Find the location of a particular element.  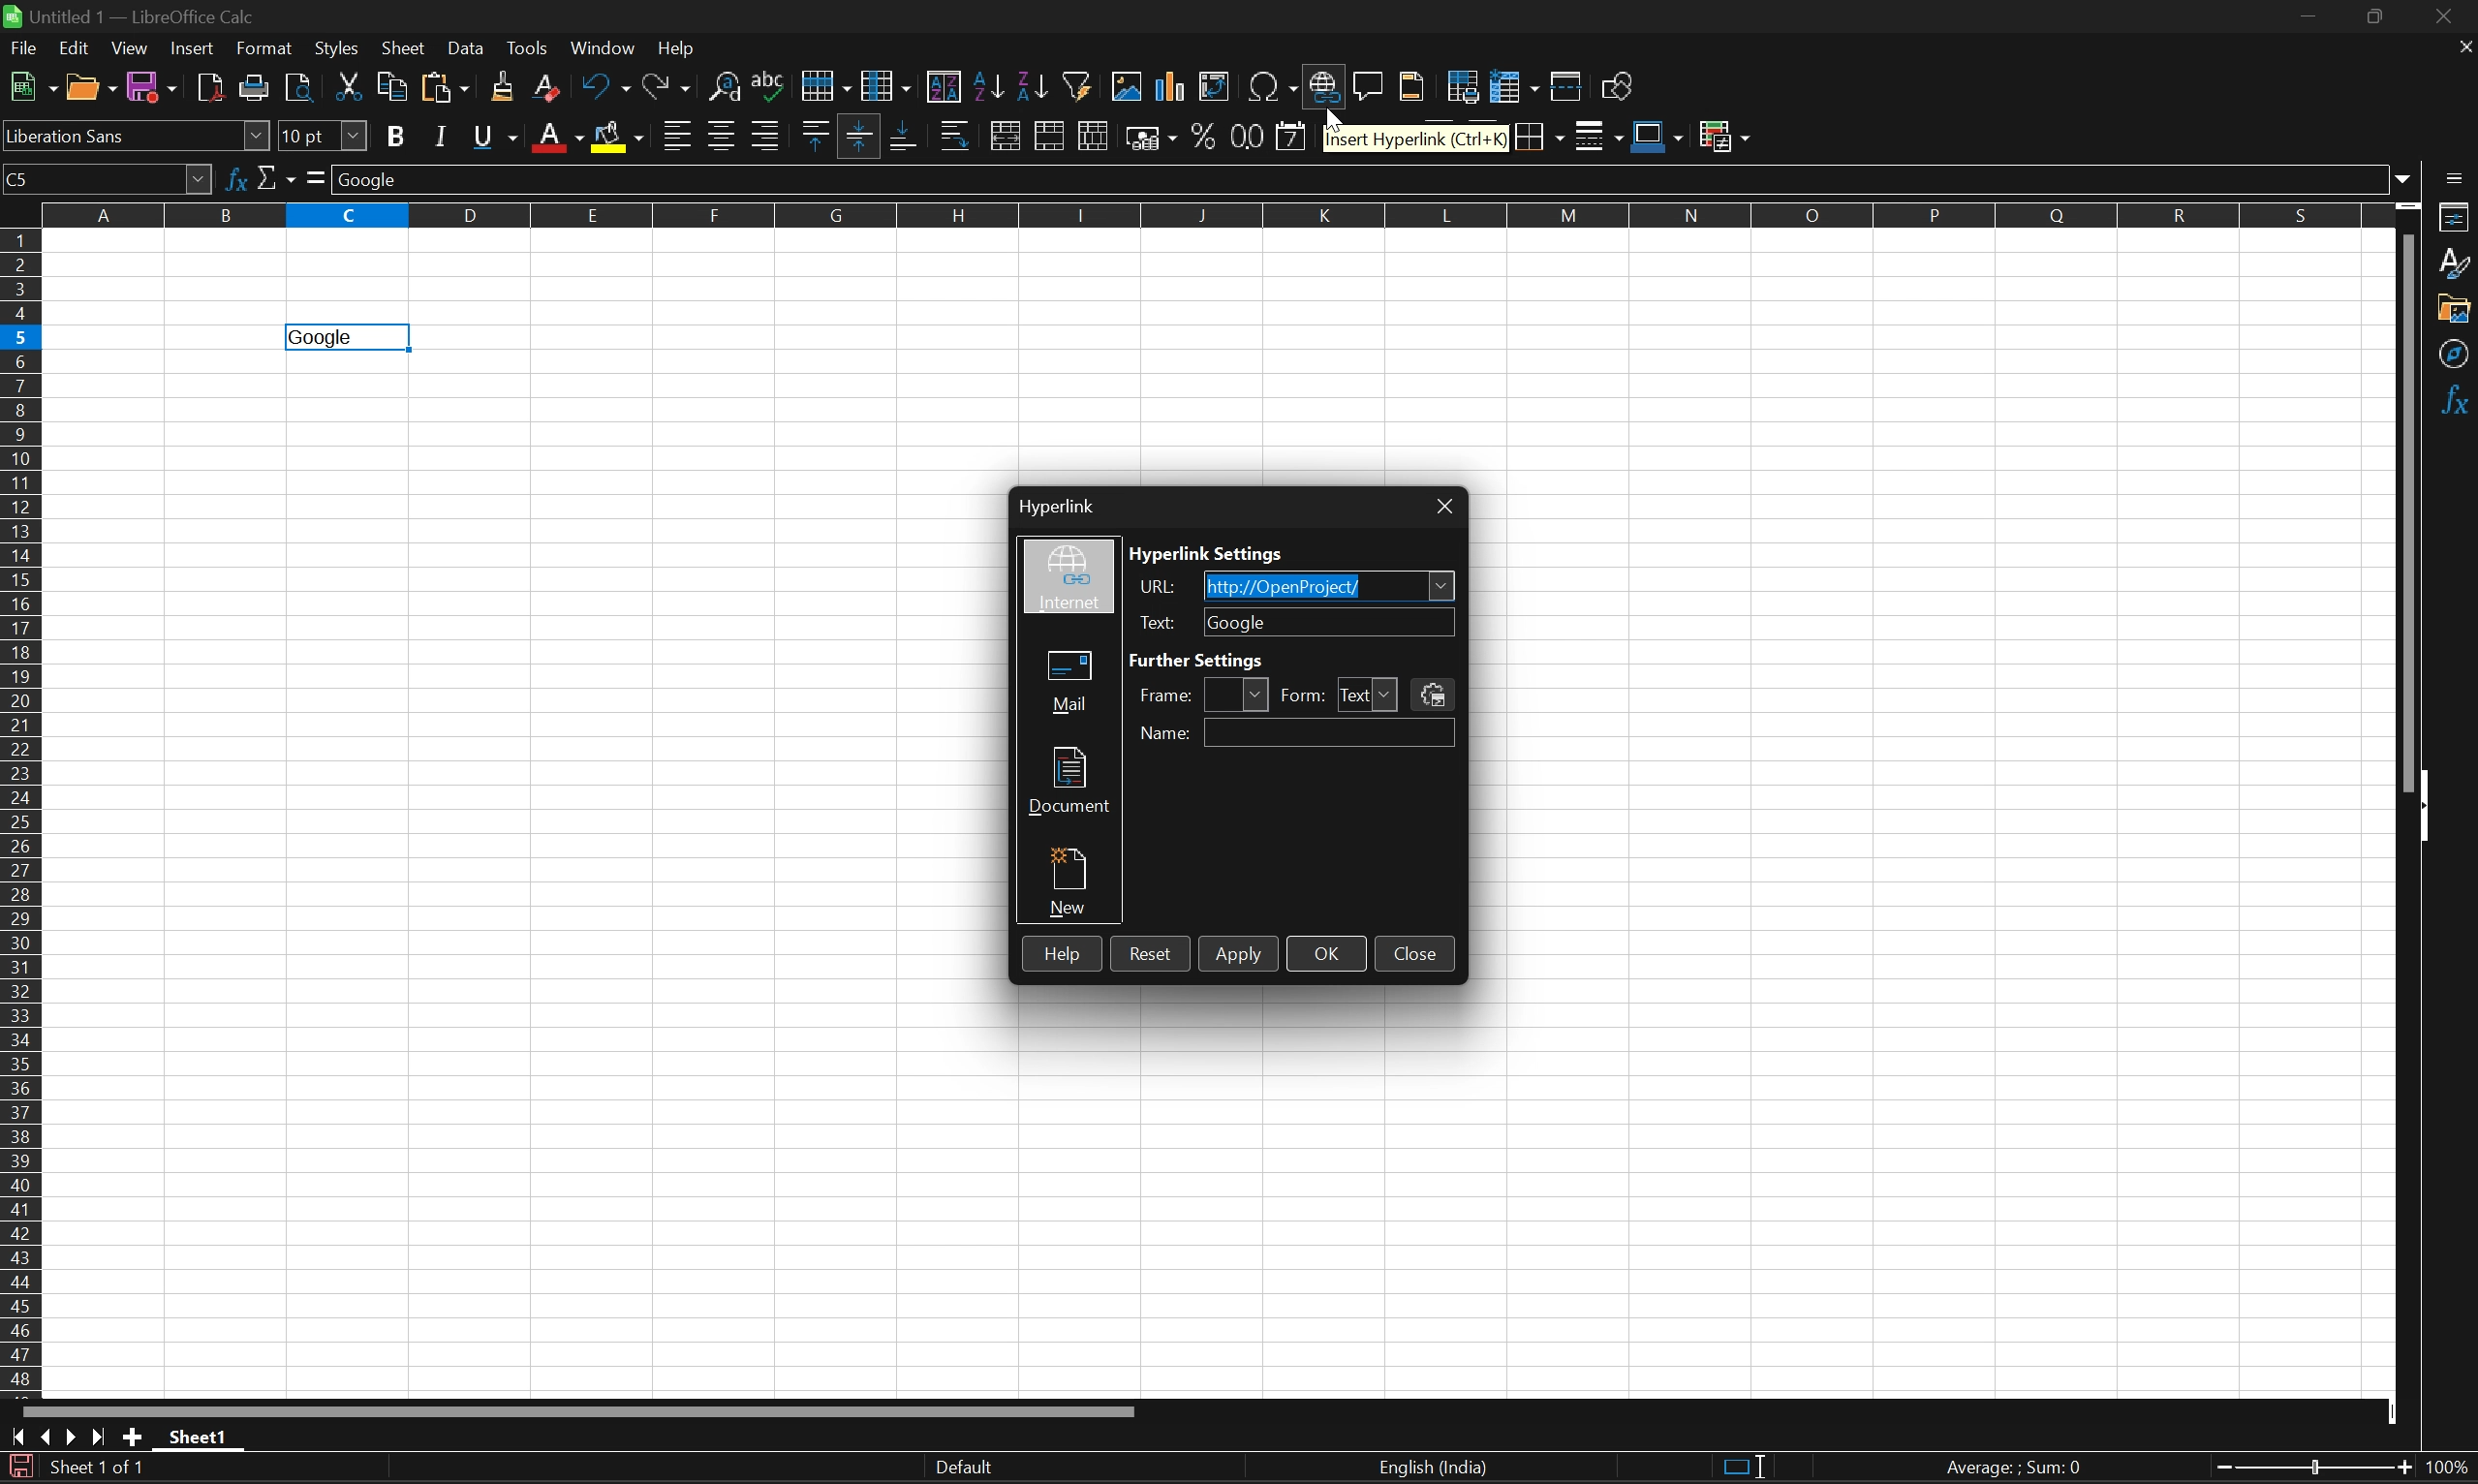

New is located at coordinates (31, 86).